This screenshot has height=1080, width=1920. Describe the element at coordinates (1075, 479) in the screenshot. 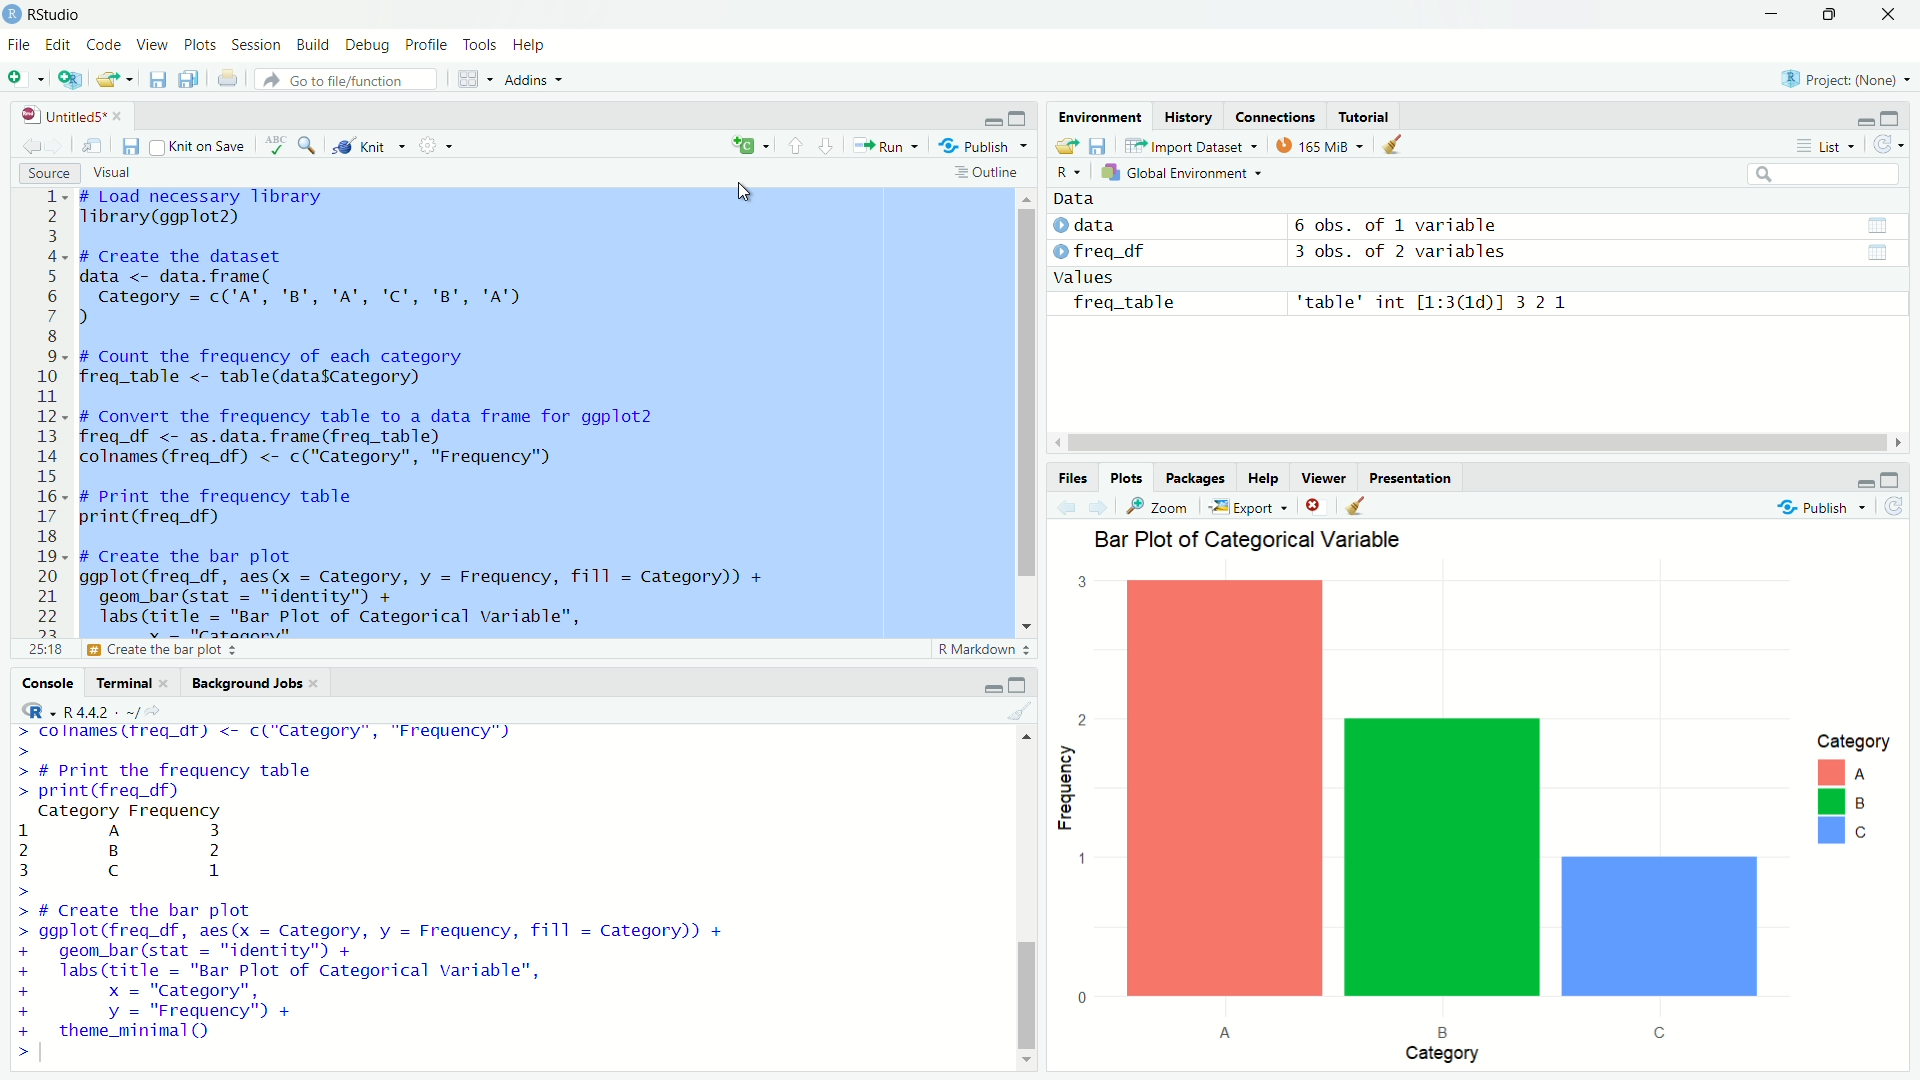

I see `files` at that location.